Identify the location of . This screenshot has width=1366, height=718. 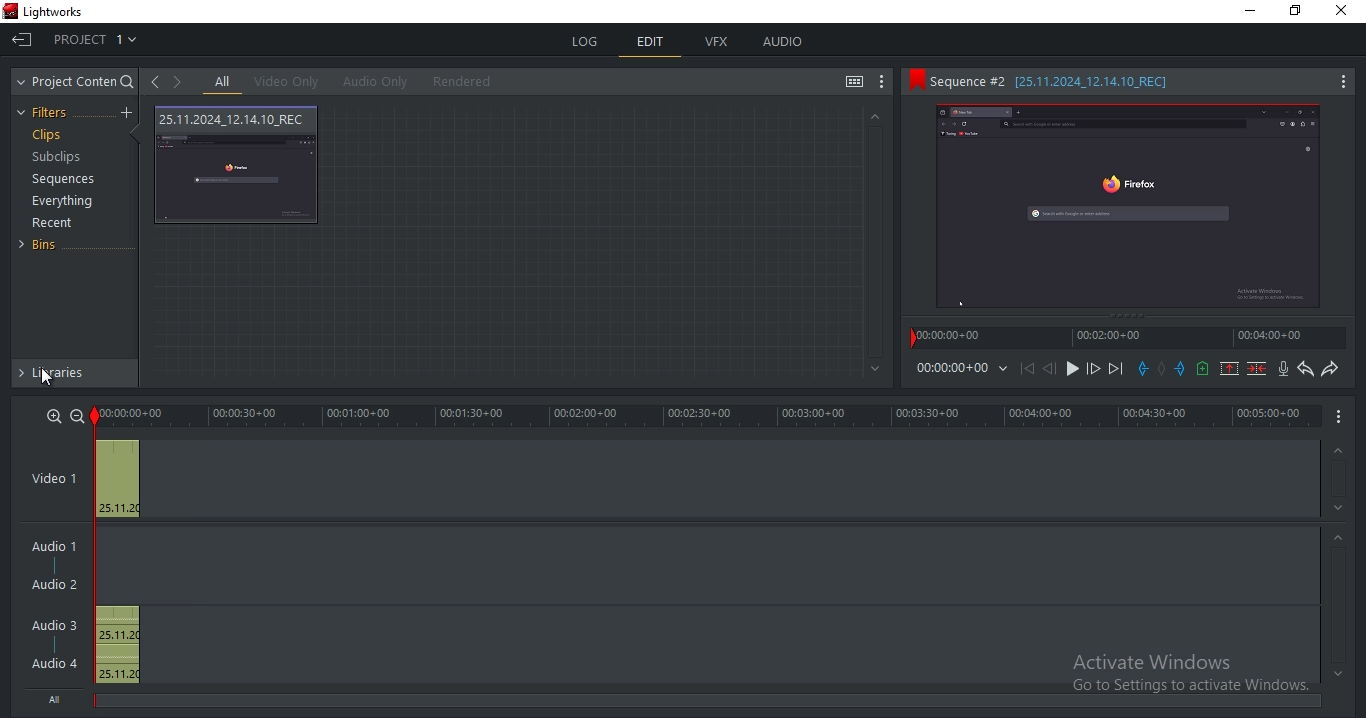
(178, 82).